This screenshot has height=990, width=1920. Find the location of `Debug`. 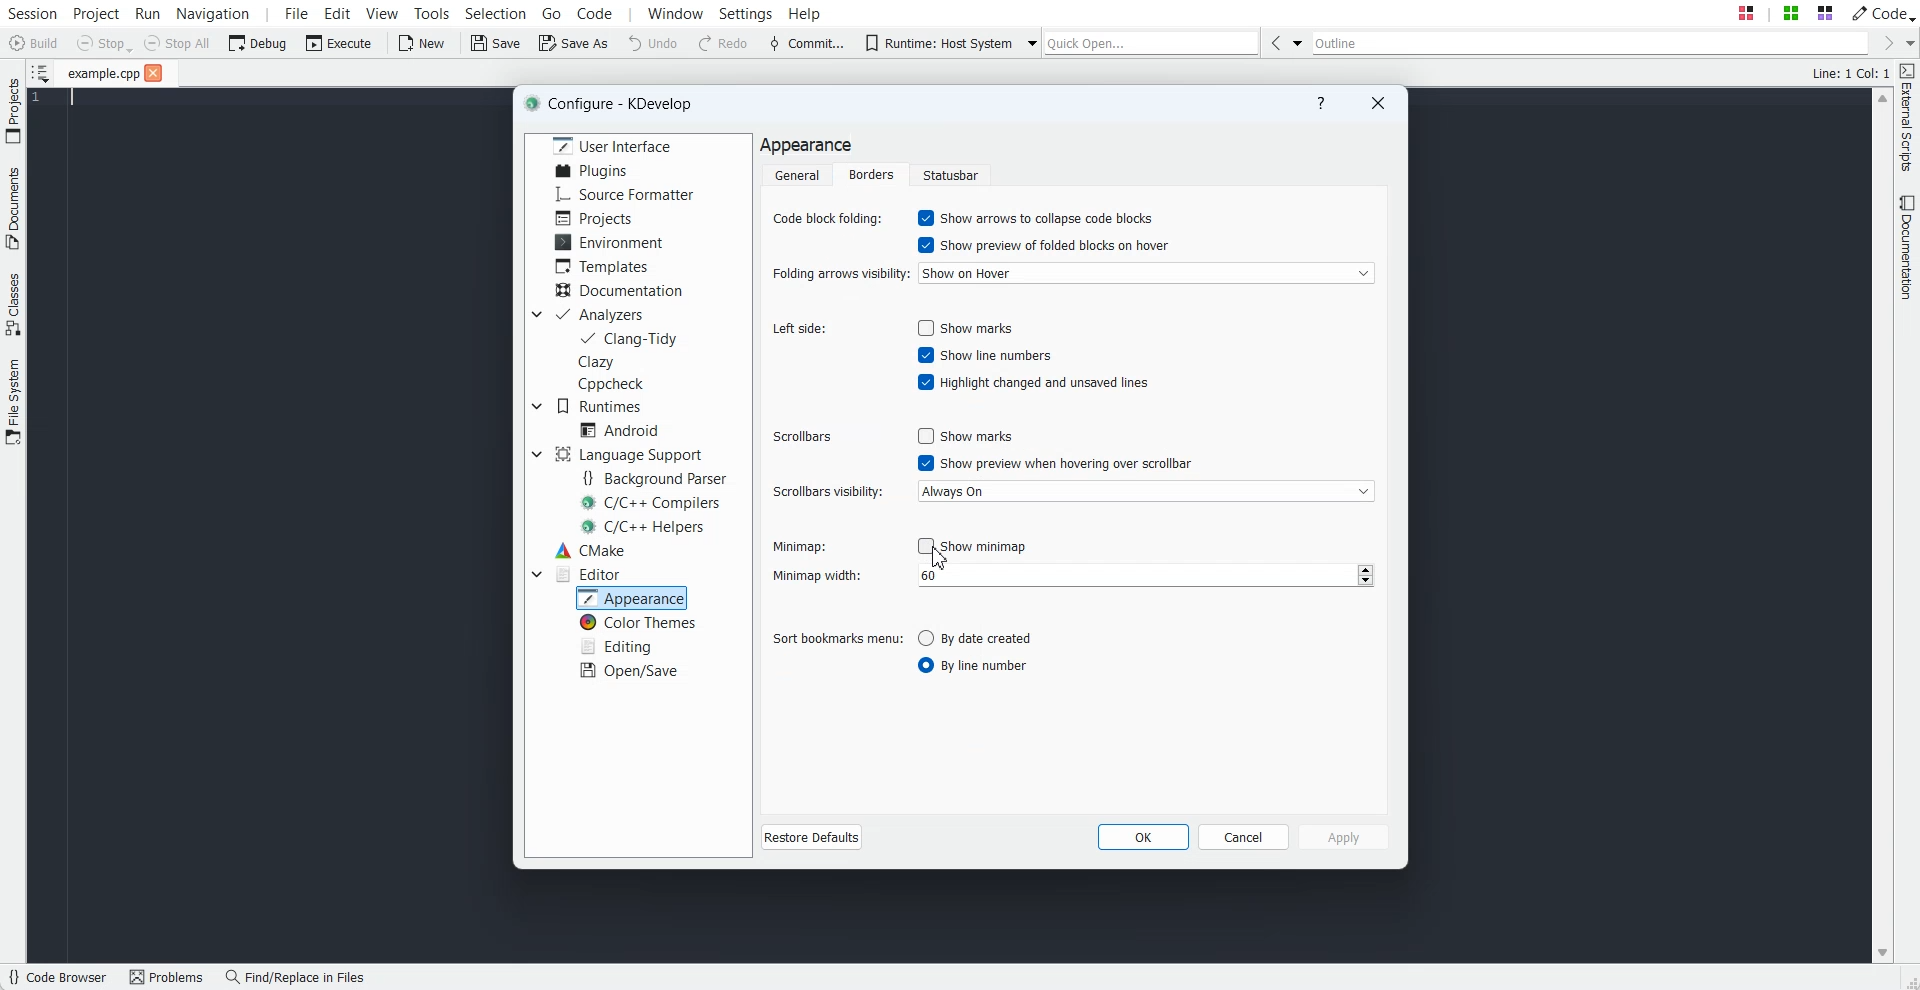

Debug is located at coordinates (257, 43).